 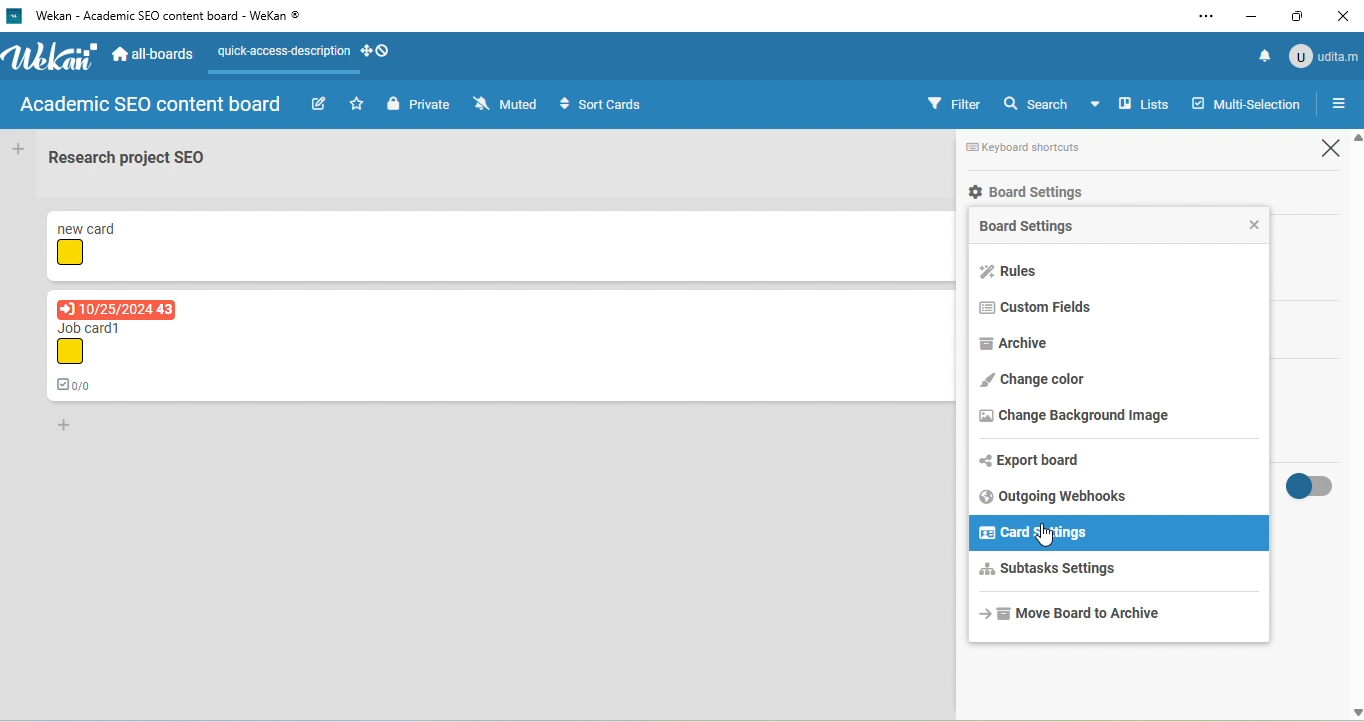 I want to click on muted, so click(x=505, y=103).